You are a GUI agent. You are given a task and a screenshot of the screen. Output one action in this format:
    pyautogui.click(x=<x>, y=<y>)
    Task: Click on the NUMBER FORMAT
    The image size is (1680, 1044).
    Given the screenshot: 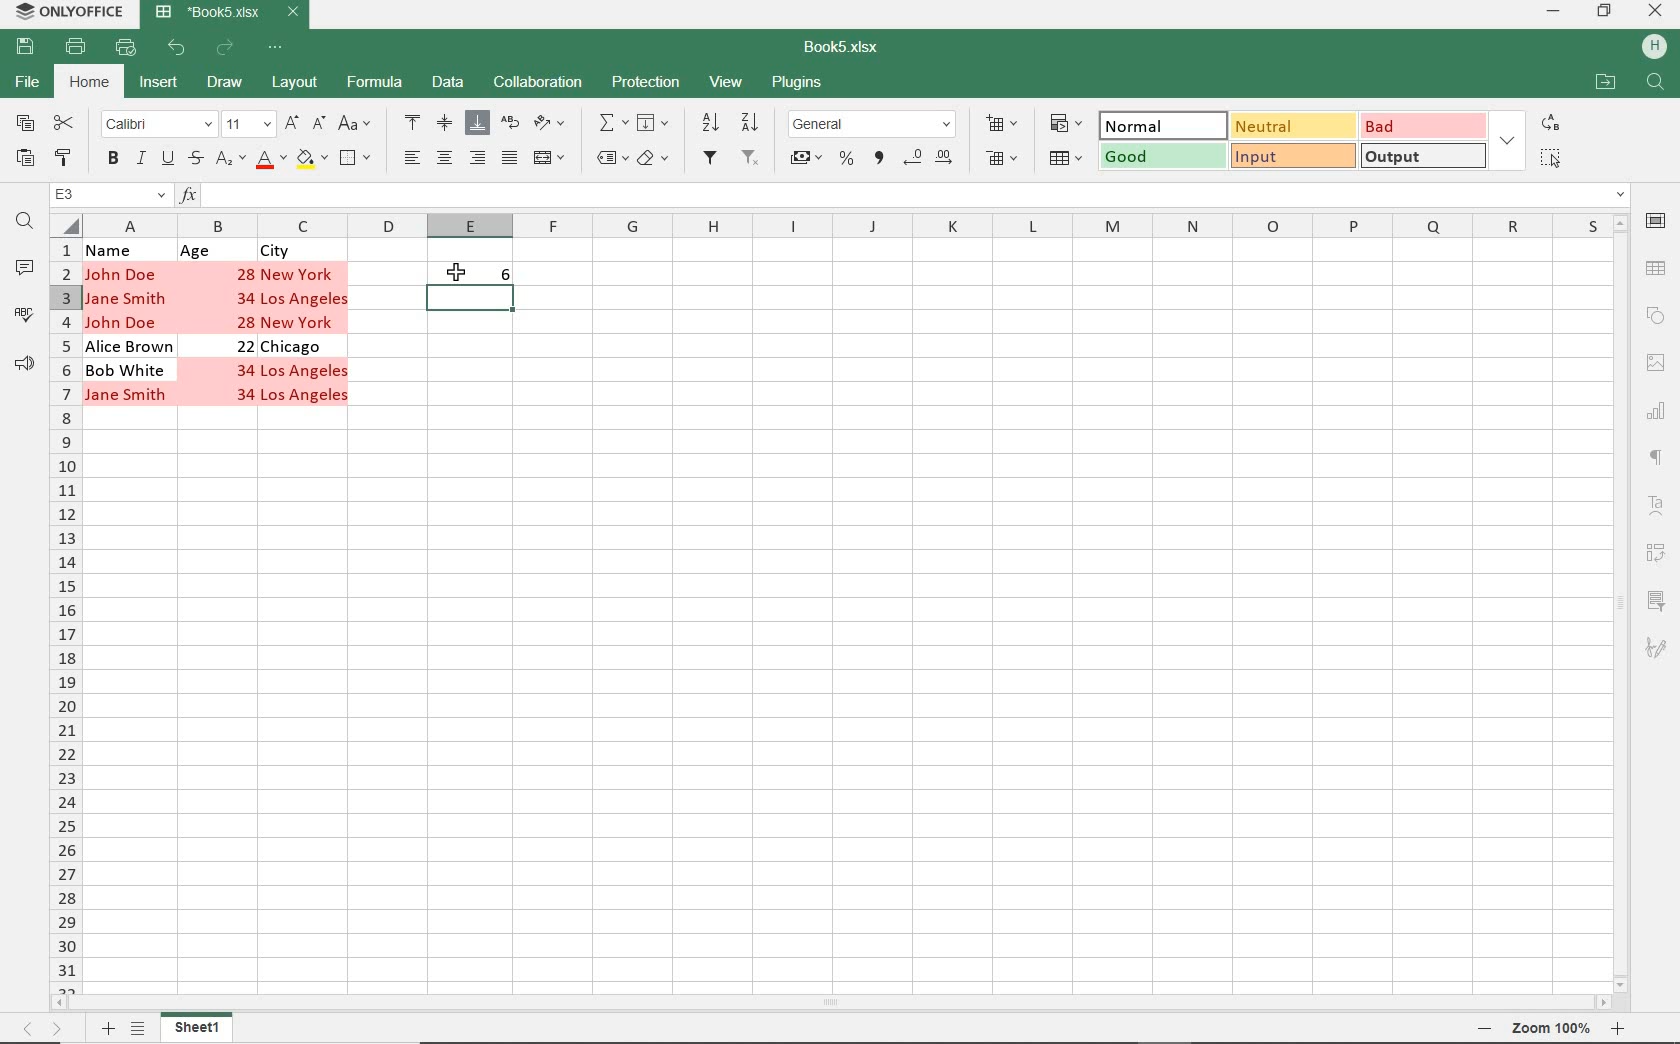 What is the action you would take?
    pyautogui.click(x=872, y=127)
    